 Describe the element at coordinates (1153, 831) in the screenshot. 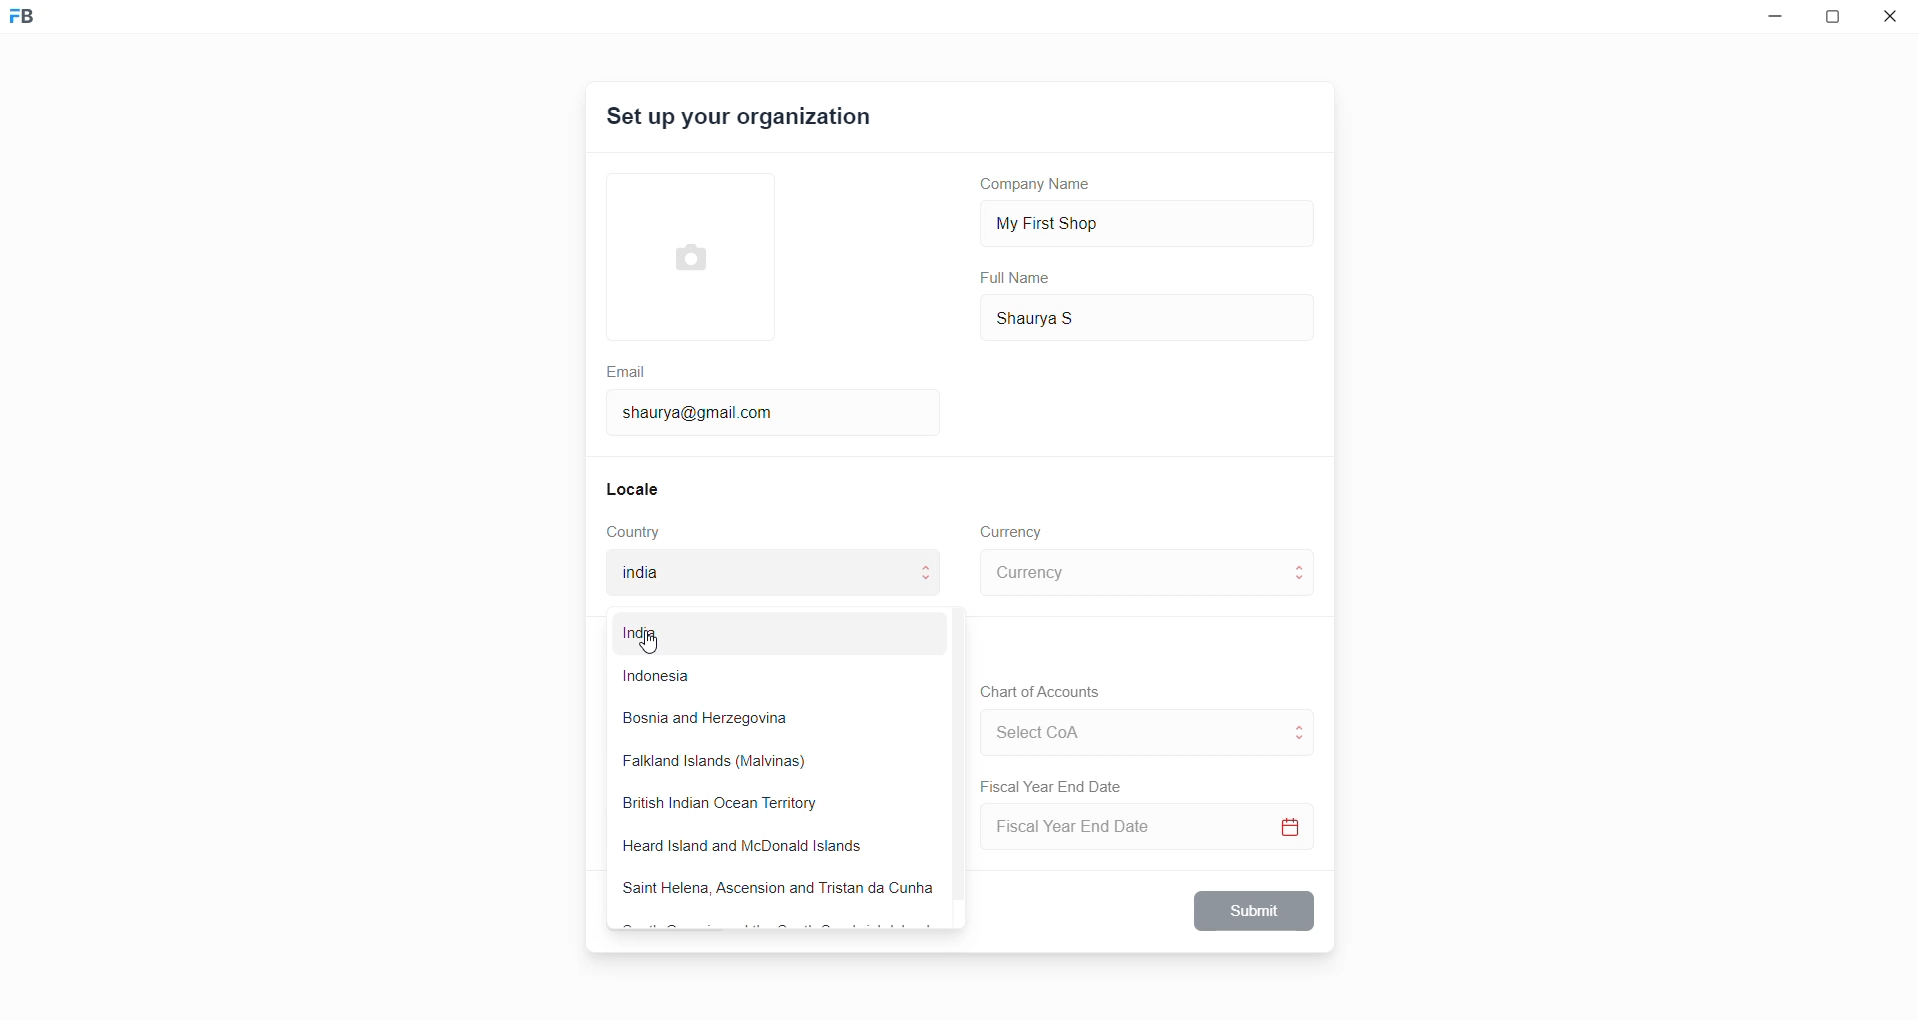

I see `Select Fiscal Year End Date` at that location.